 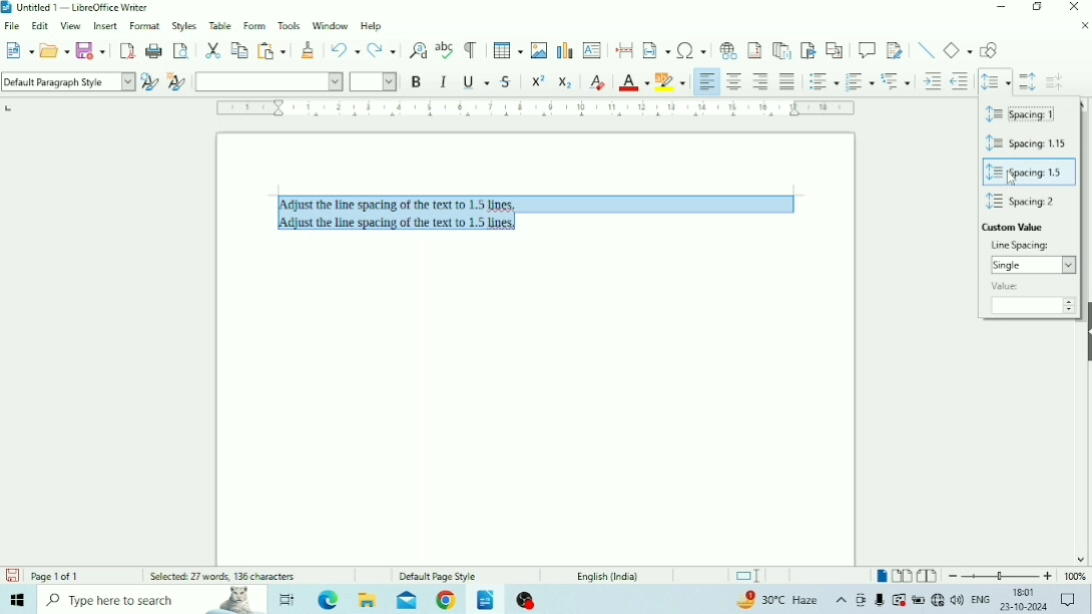 I want to click on Show, so click(x=1085, y=328).